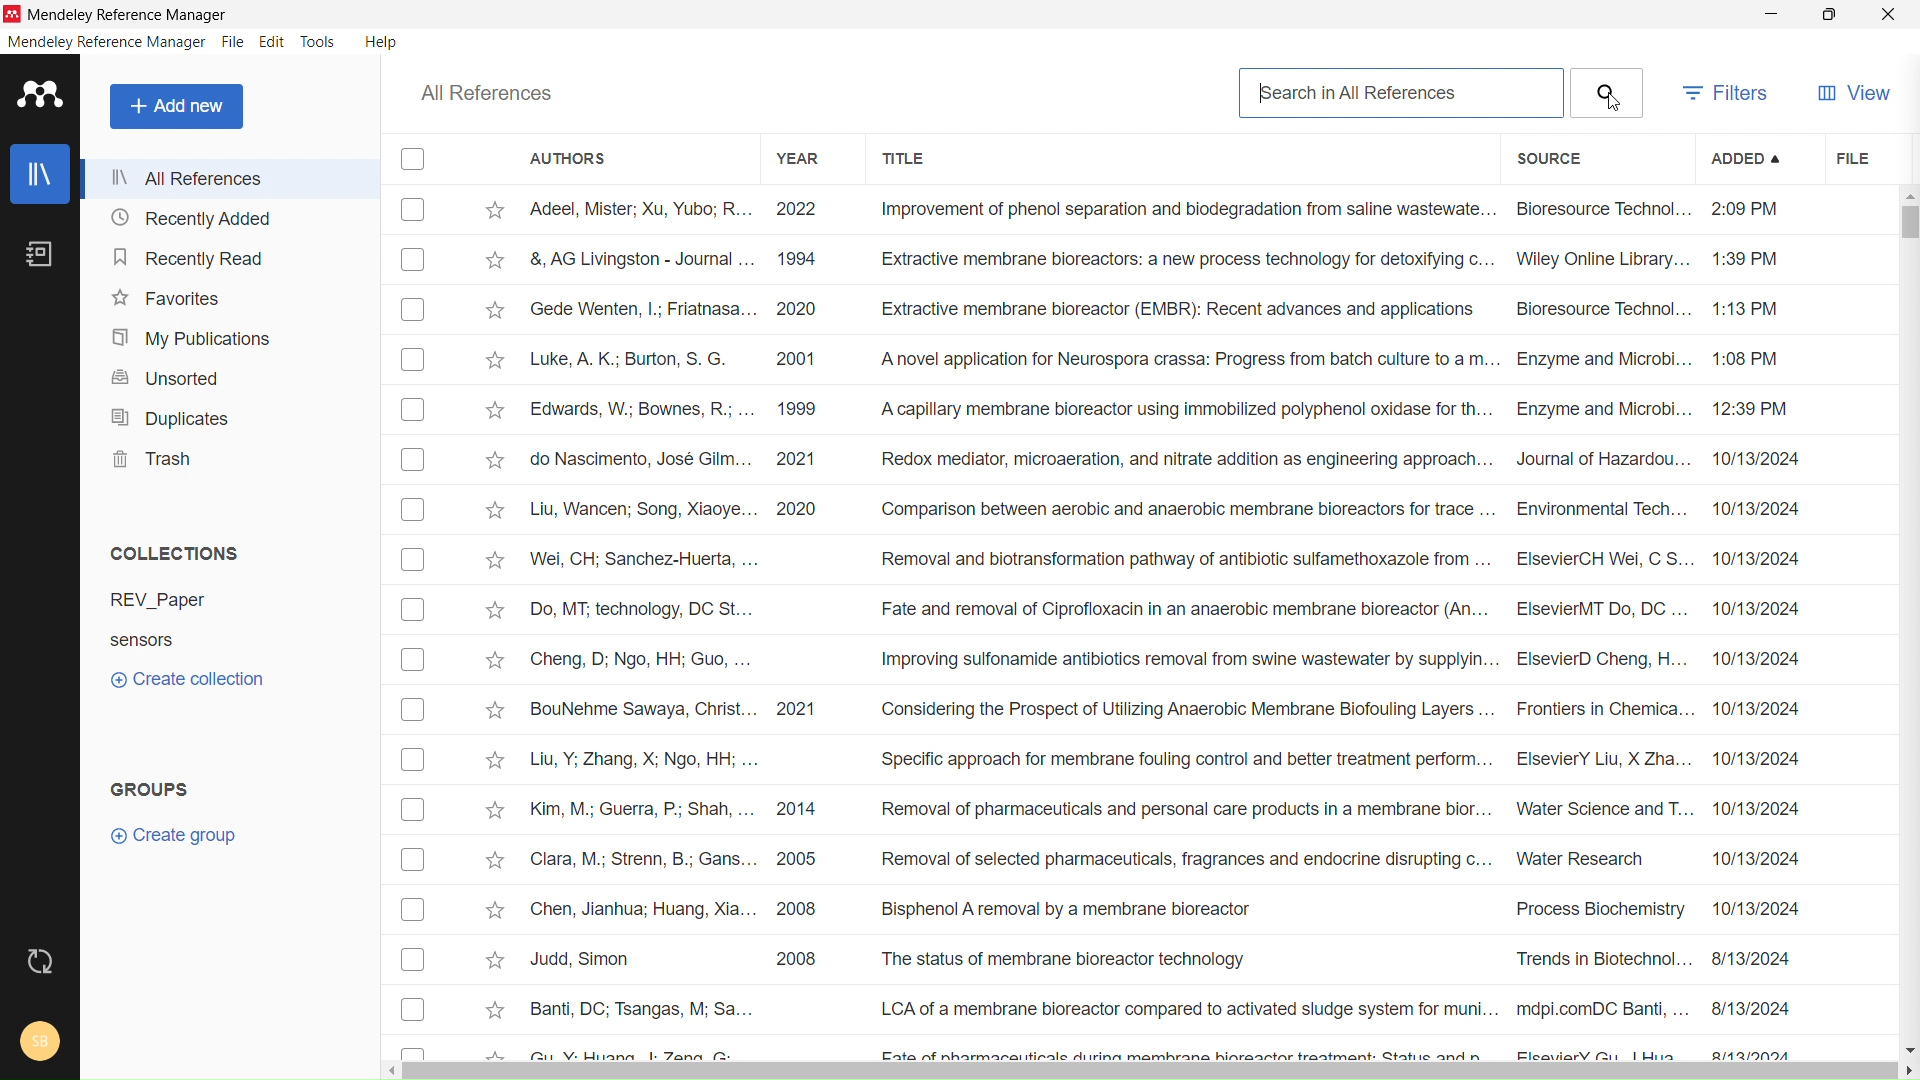  I want to click on Checkbox, so click(414, 260).